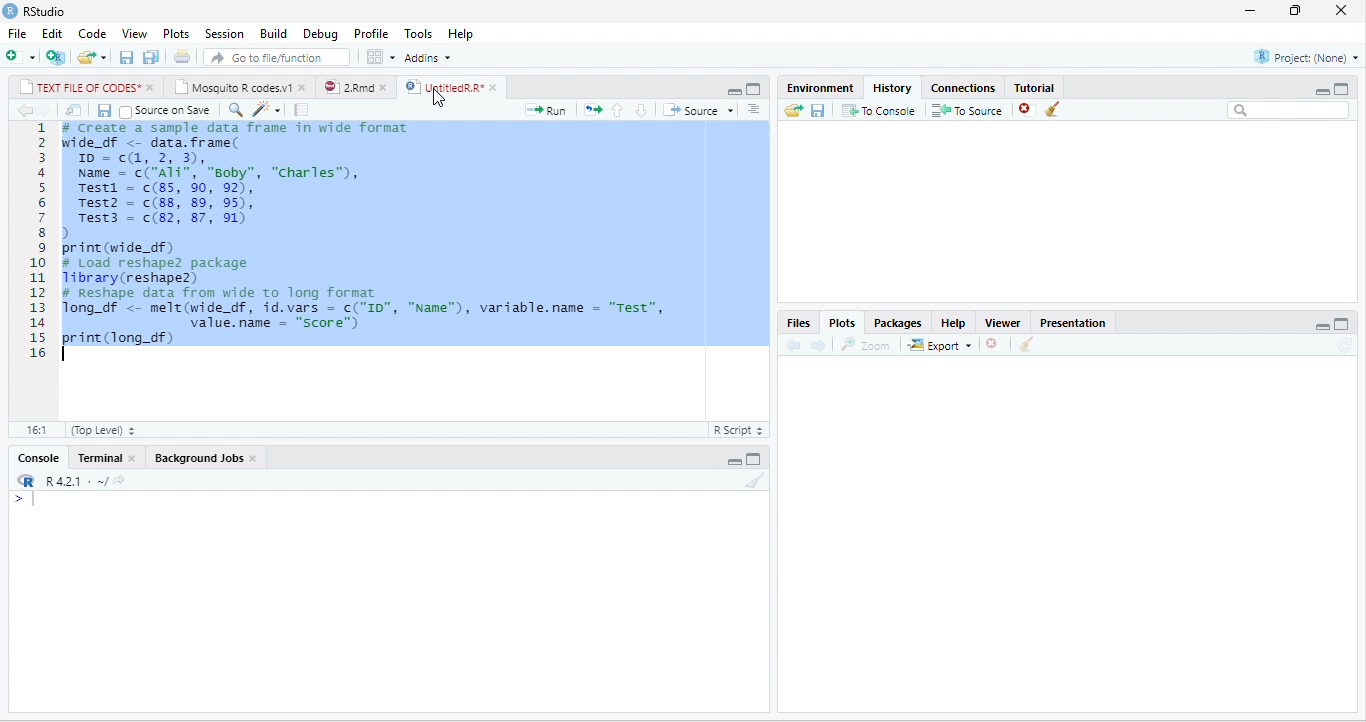 The image size is (1366, 722). Describe the element at coordinates (17, 34) in the screenshot. I see `File` at that location.